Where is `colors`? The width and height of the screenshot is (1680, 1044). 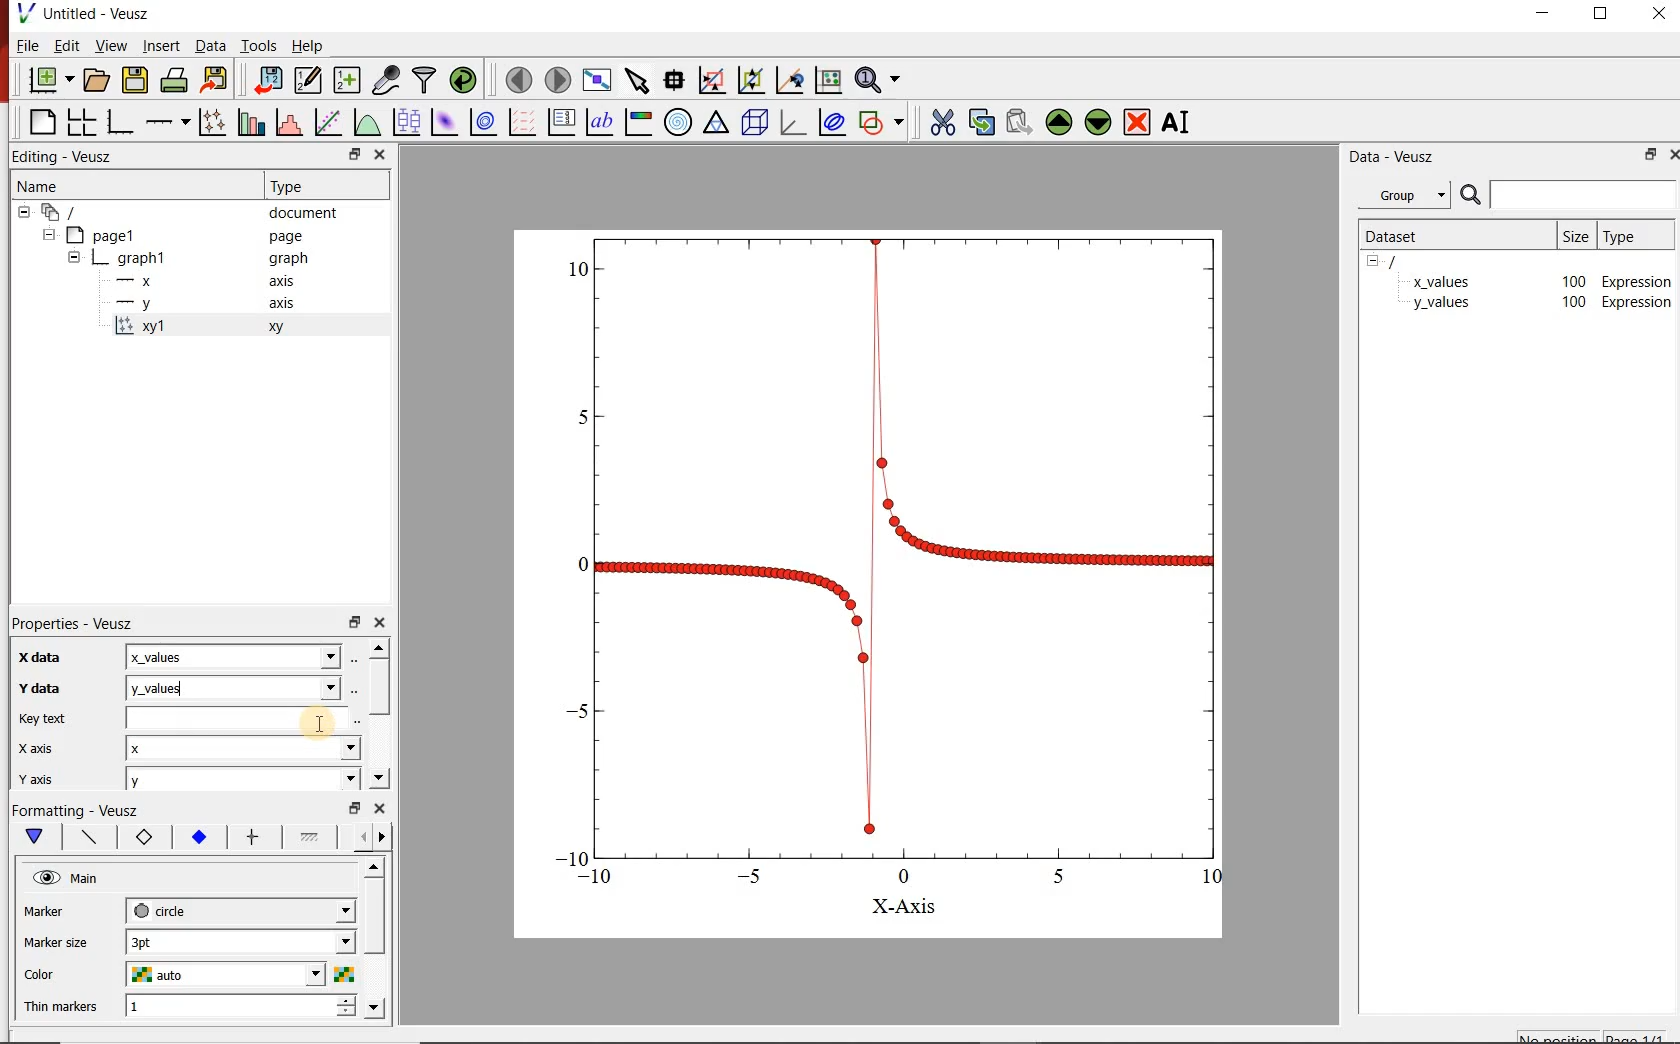
colors is located at coordinates (343, 974).